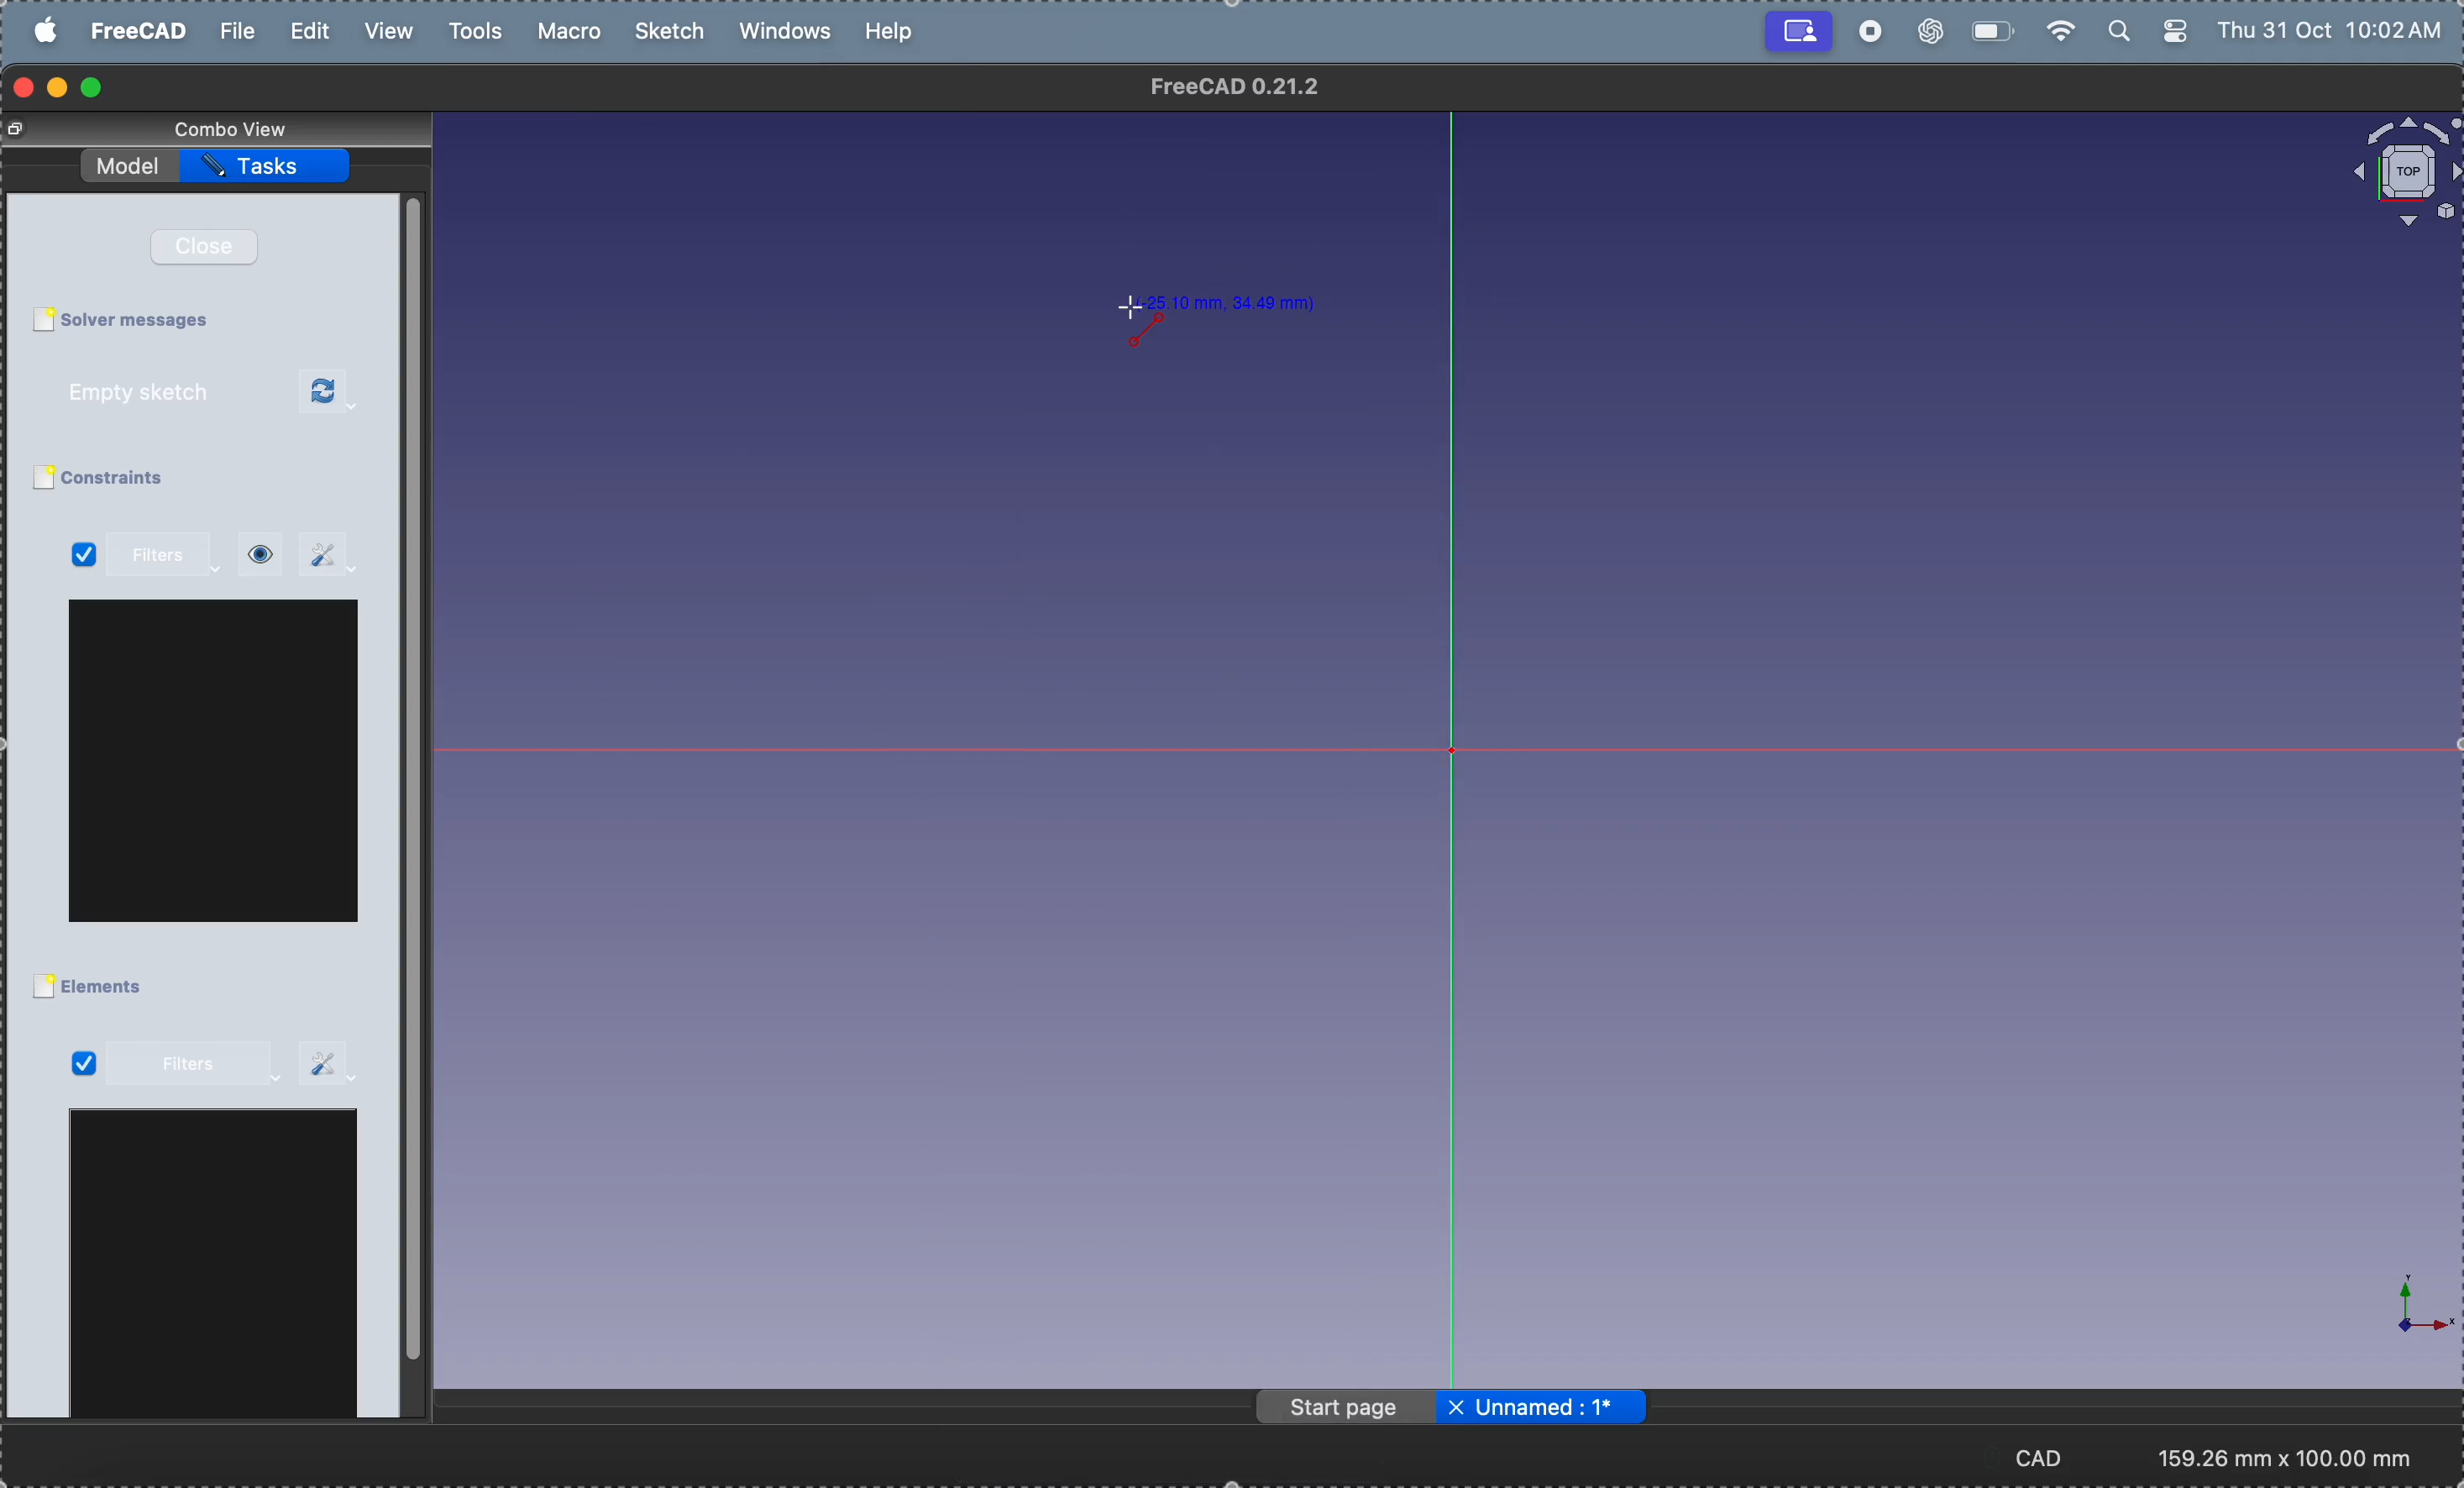 The image size is (2464, 1488). What do you see at coordinates (24, 88) in the screenshot?
I see `closing window` at bounding box center [24, 88].